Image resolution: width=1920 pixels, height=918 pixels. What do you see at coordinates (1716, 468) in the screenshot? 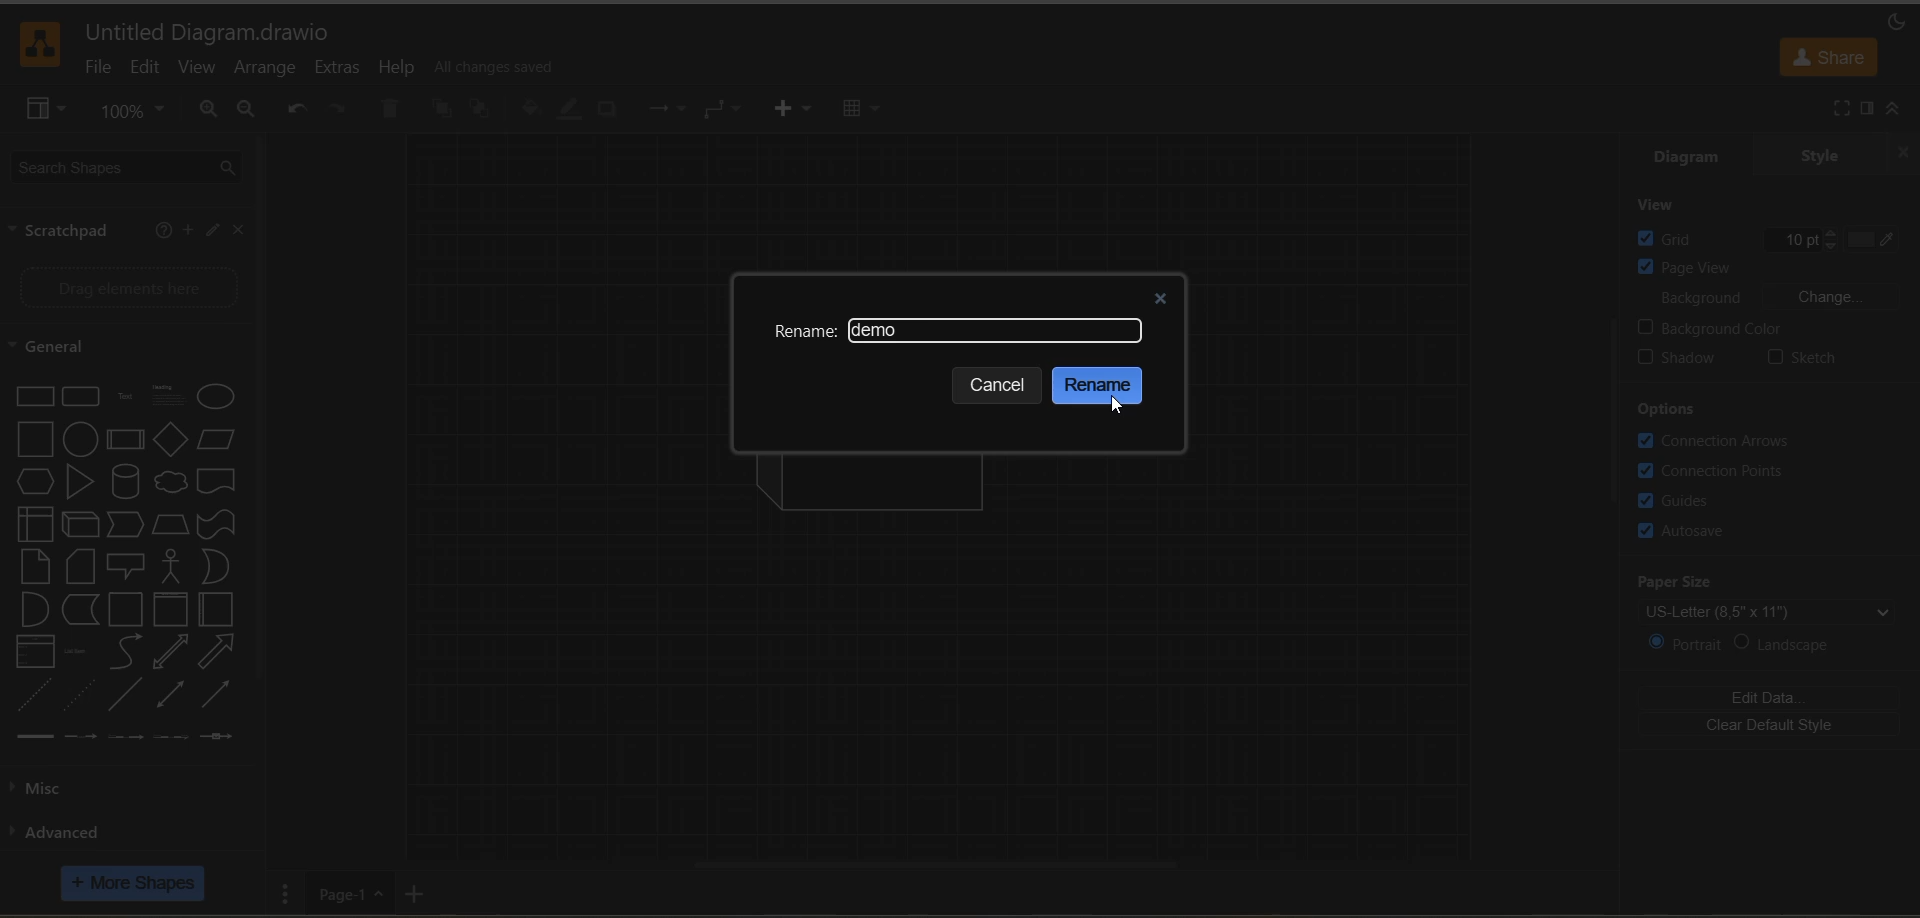
I see `connection points` at bounding box center [1716, 468].